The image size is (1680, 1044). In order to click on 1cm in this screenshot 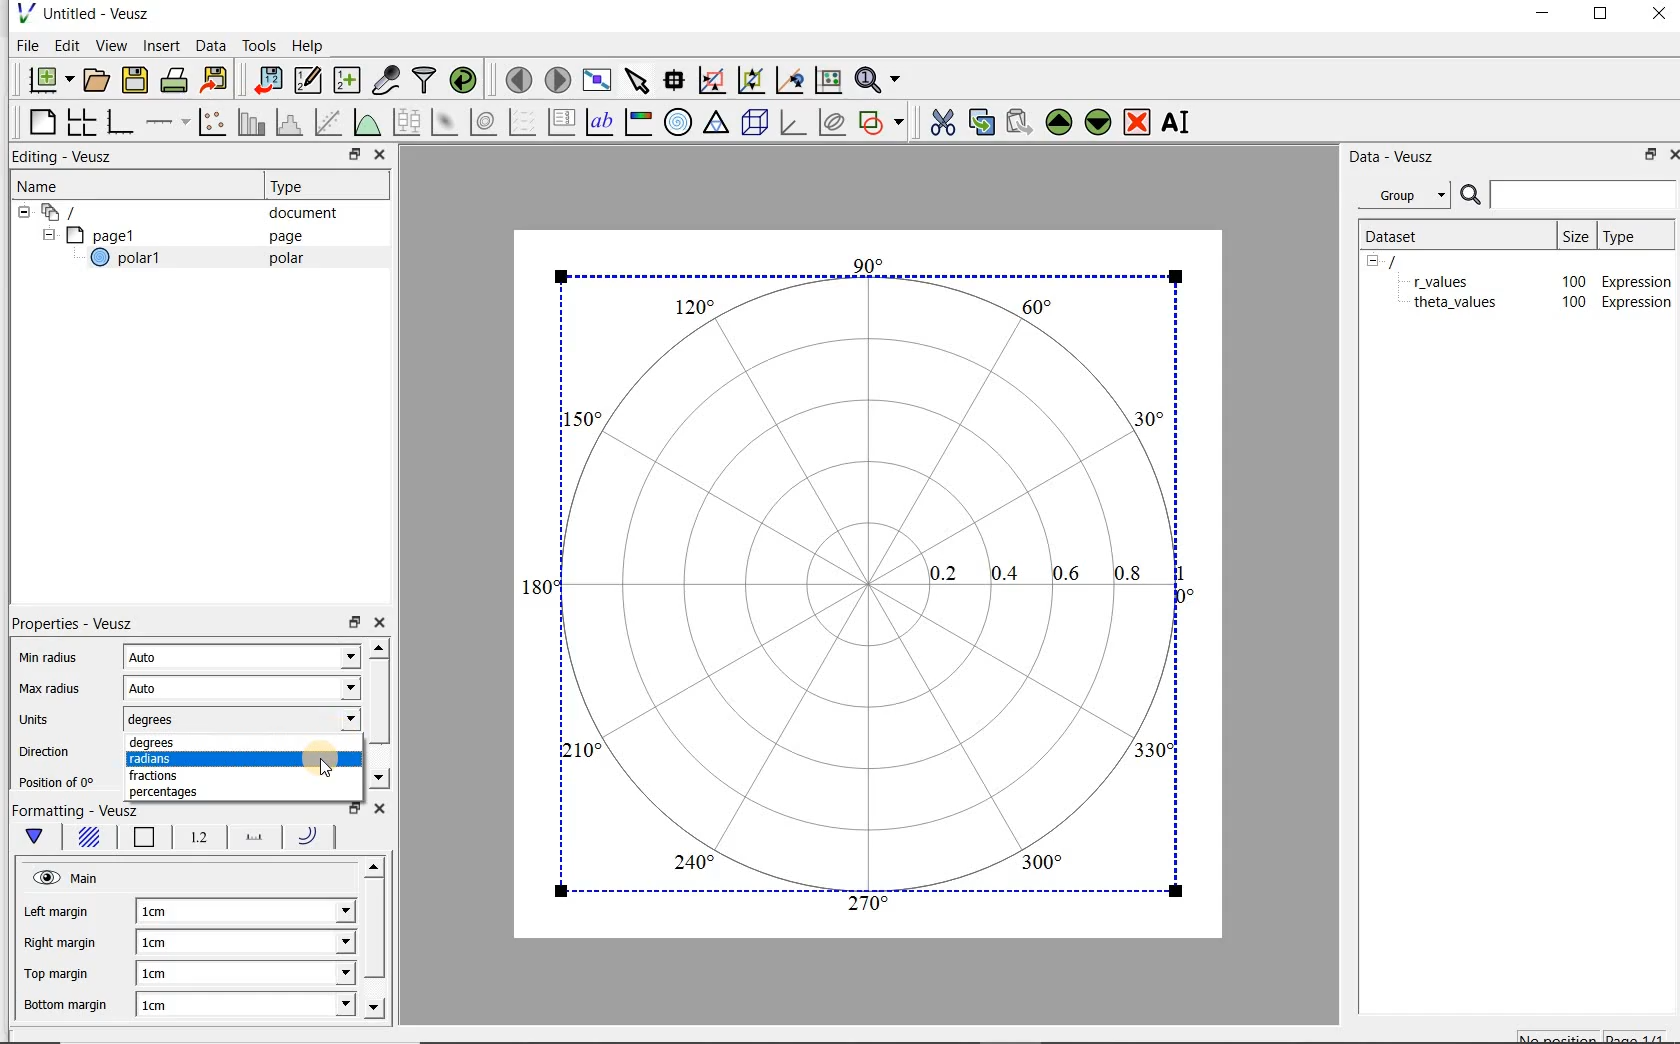, I will do `click(171, 911)`.